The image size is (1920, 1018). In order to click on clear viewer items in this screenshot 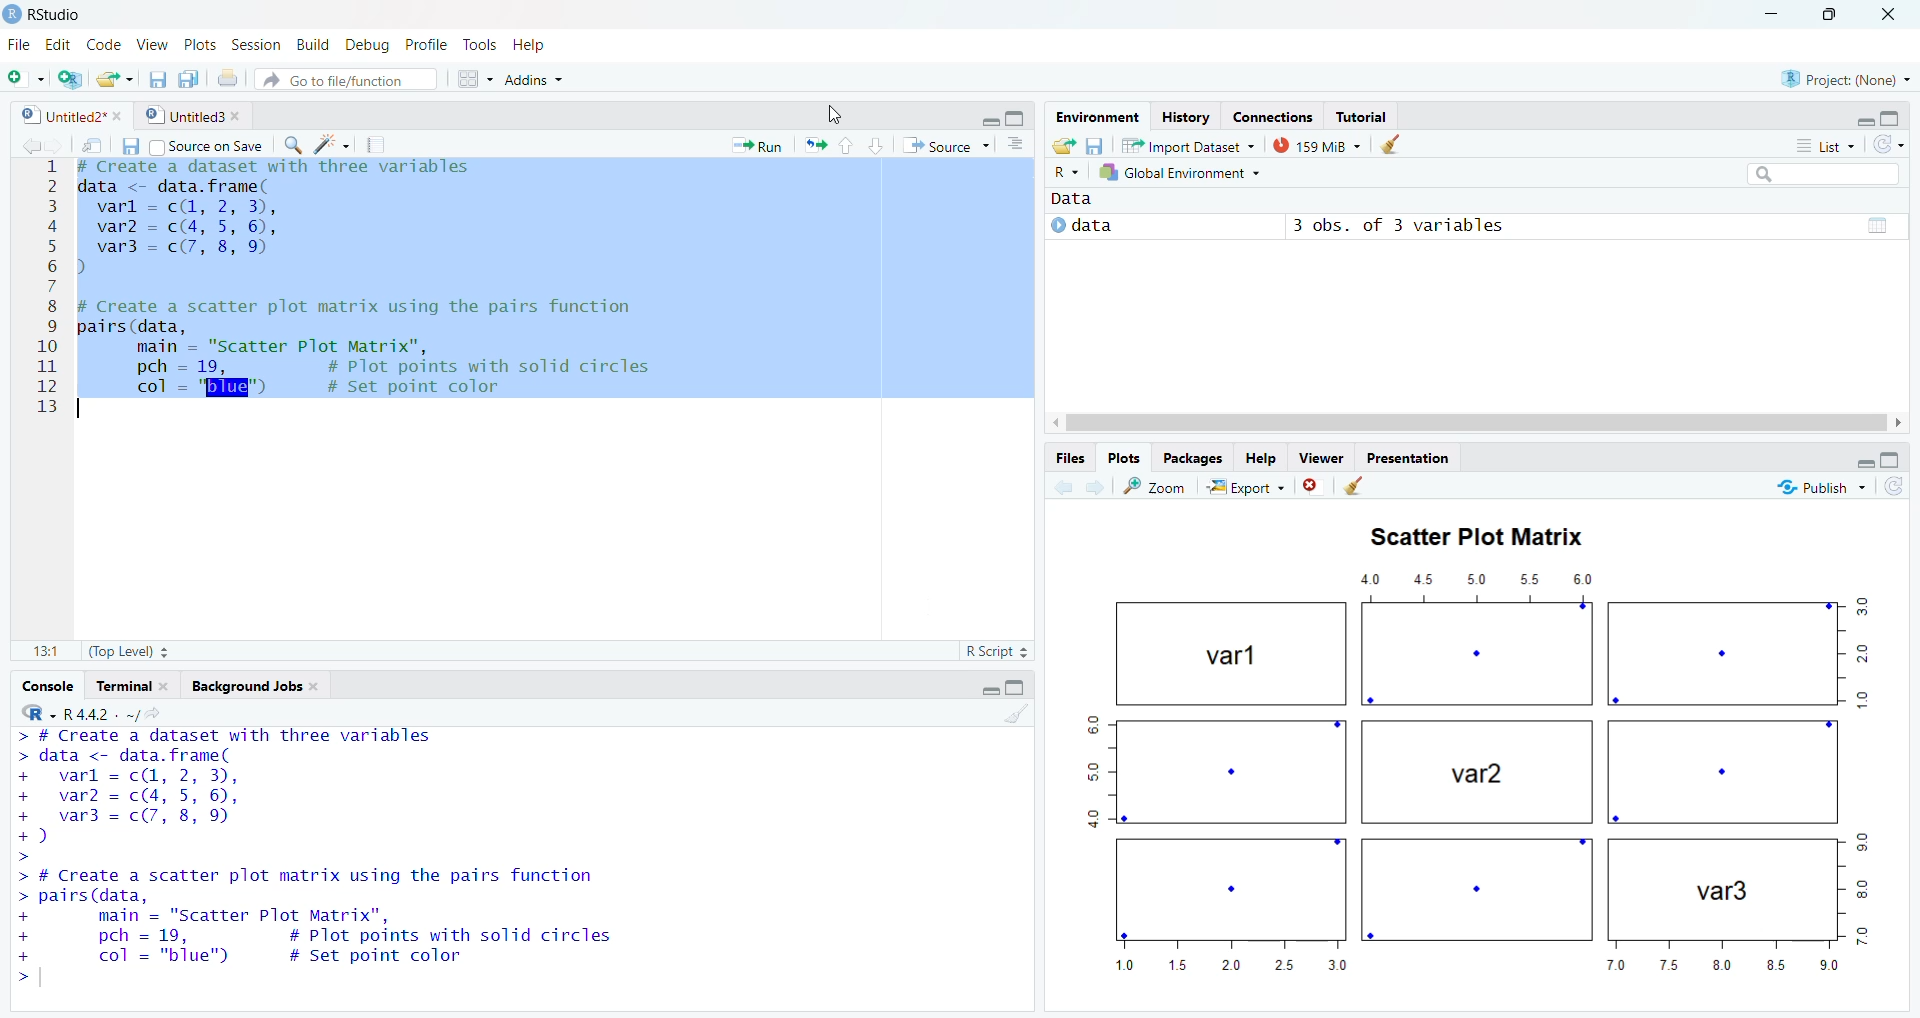, I will do `click(1397, 145)`.